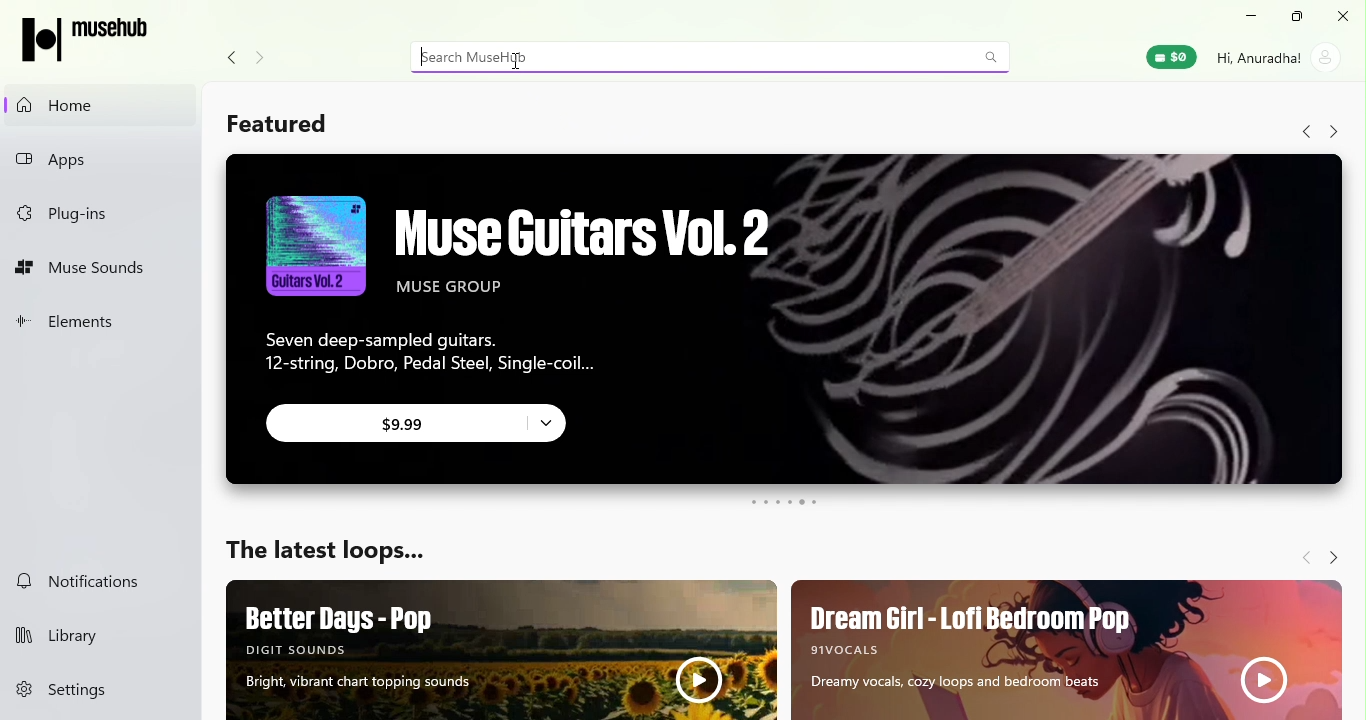  Describe the element at coordinates (267, 59) in the screenshot. I see `Navigate forward` at that location.